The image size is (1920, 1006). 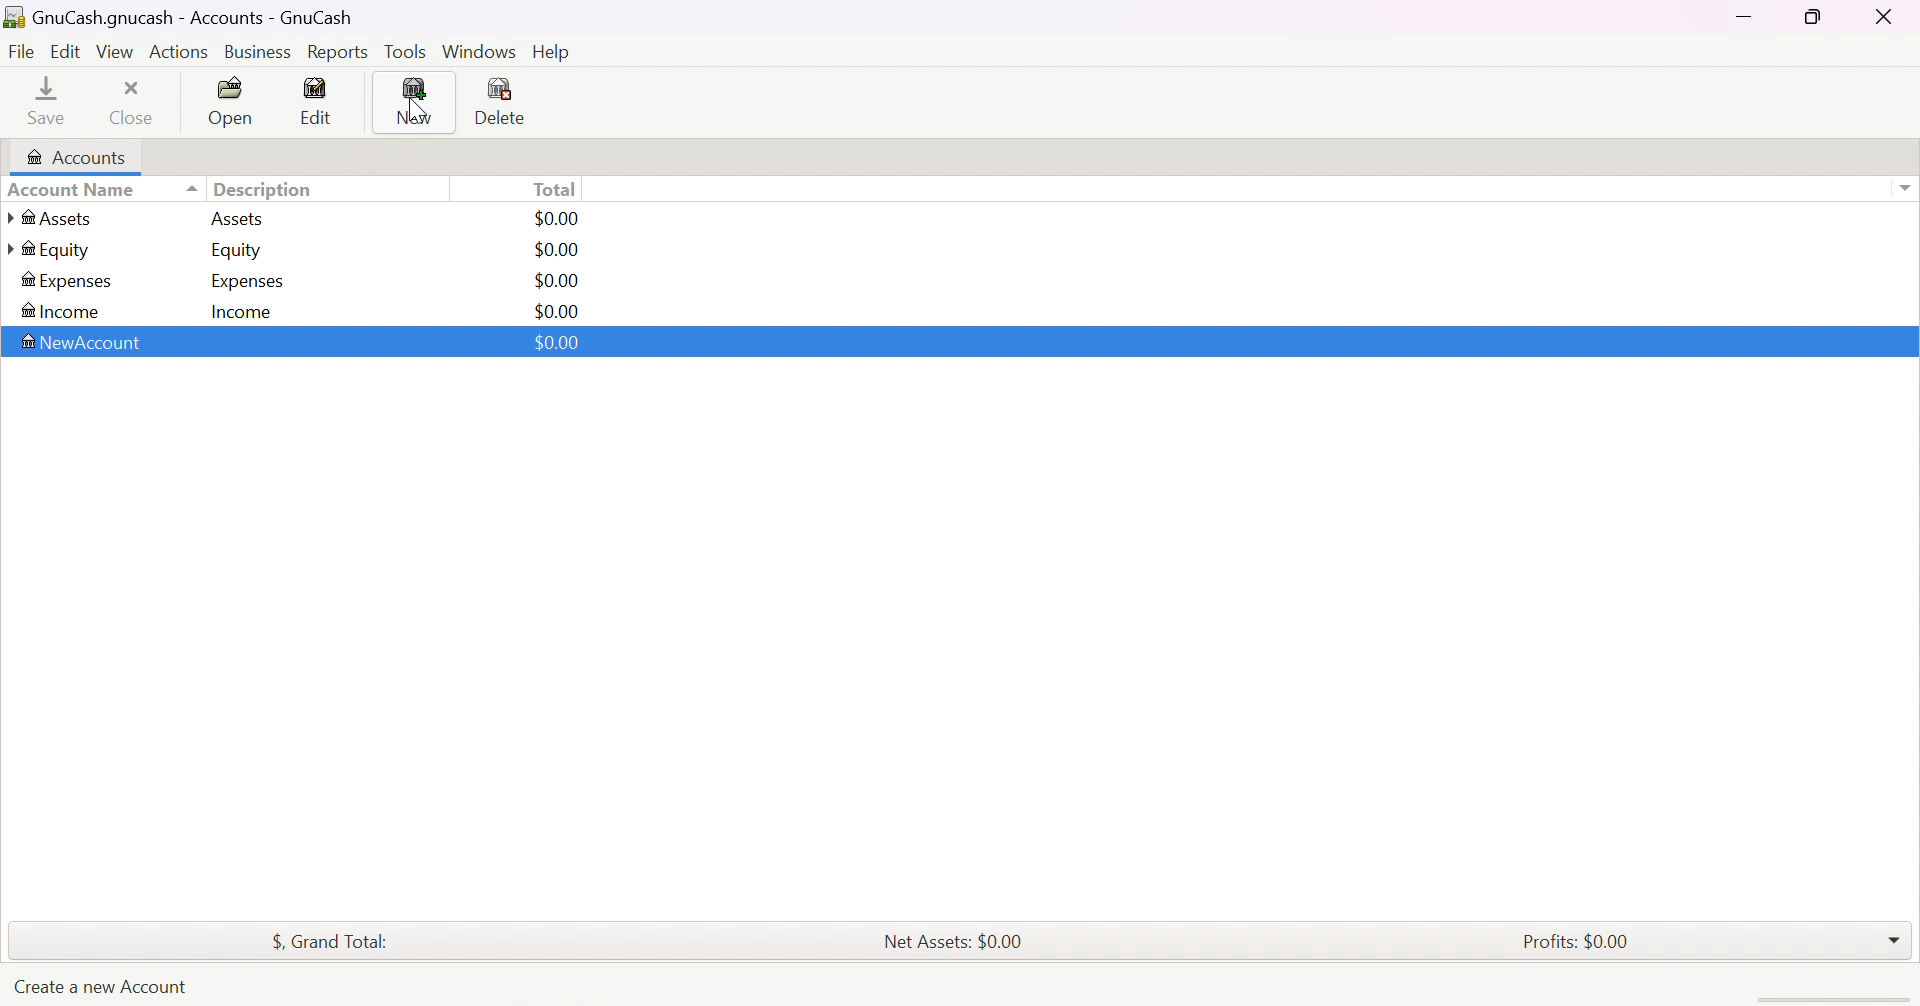 I want to click on Close, so click(x=1886, y=16).